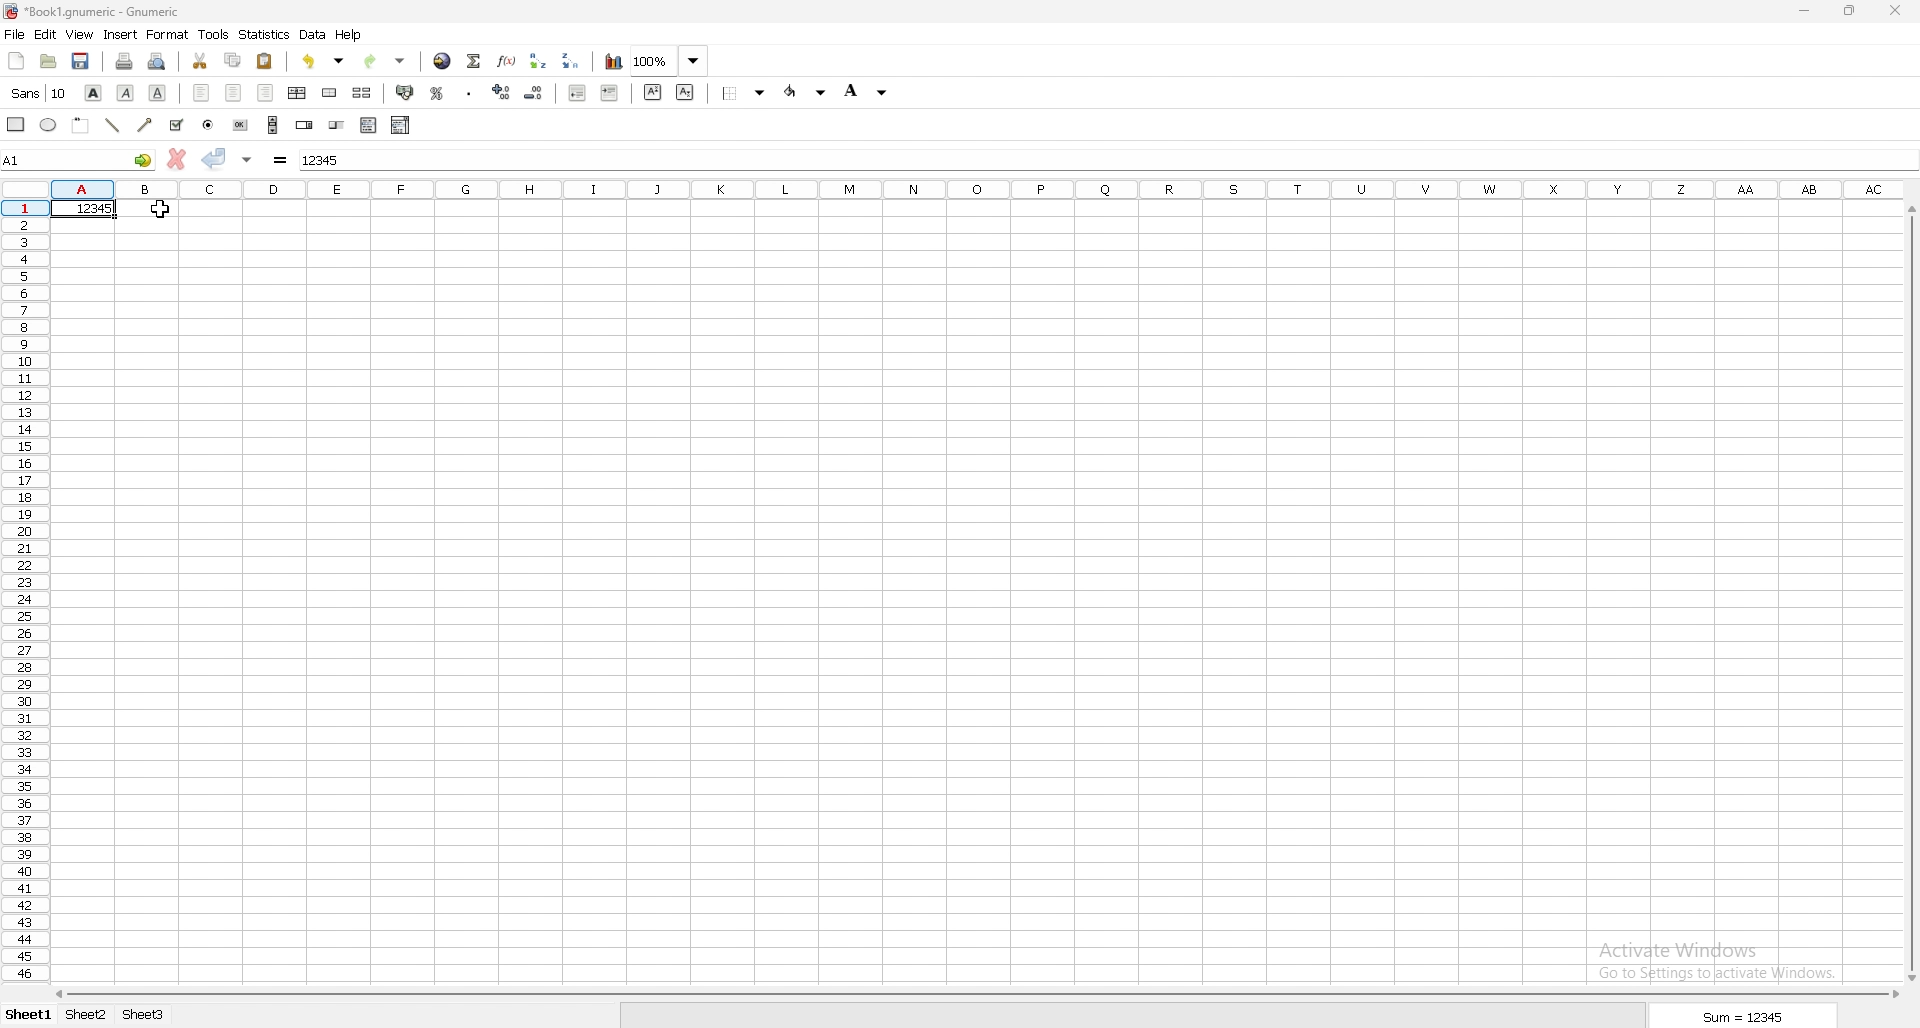 The image size is (1920, 1028). I want to click on file, so click(14, 35).